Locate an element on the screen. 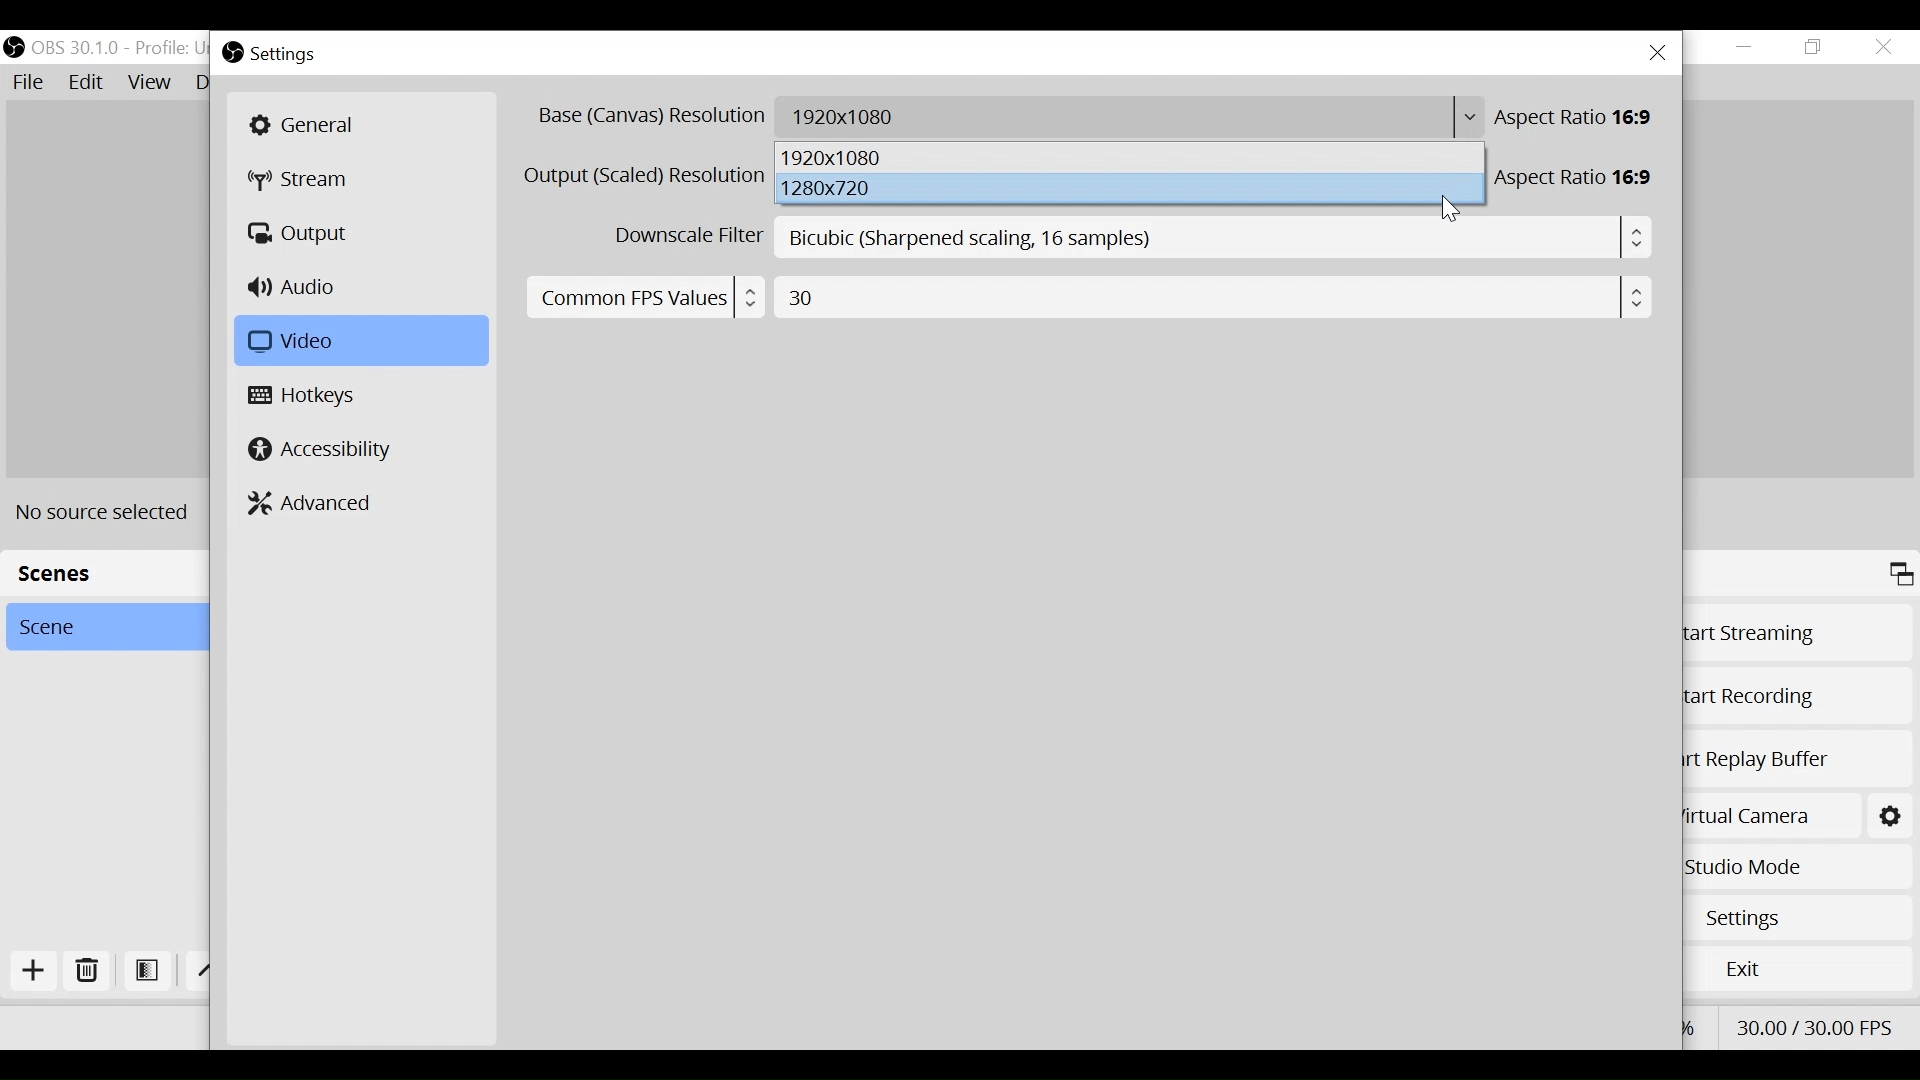 Image resolution: width=1920 pixels, height=1080 pixels. Base (Canvas) Resolution is located at coordinates (649, 117).